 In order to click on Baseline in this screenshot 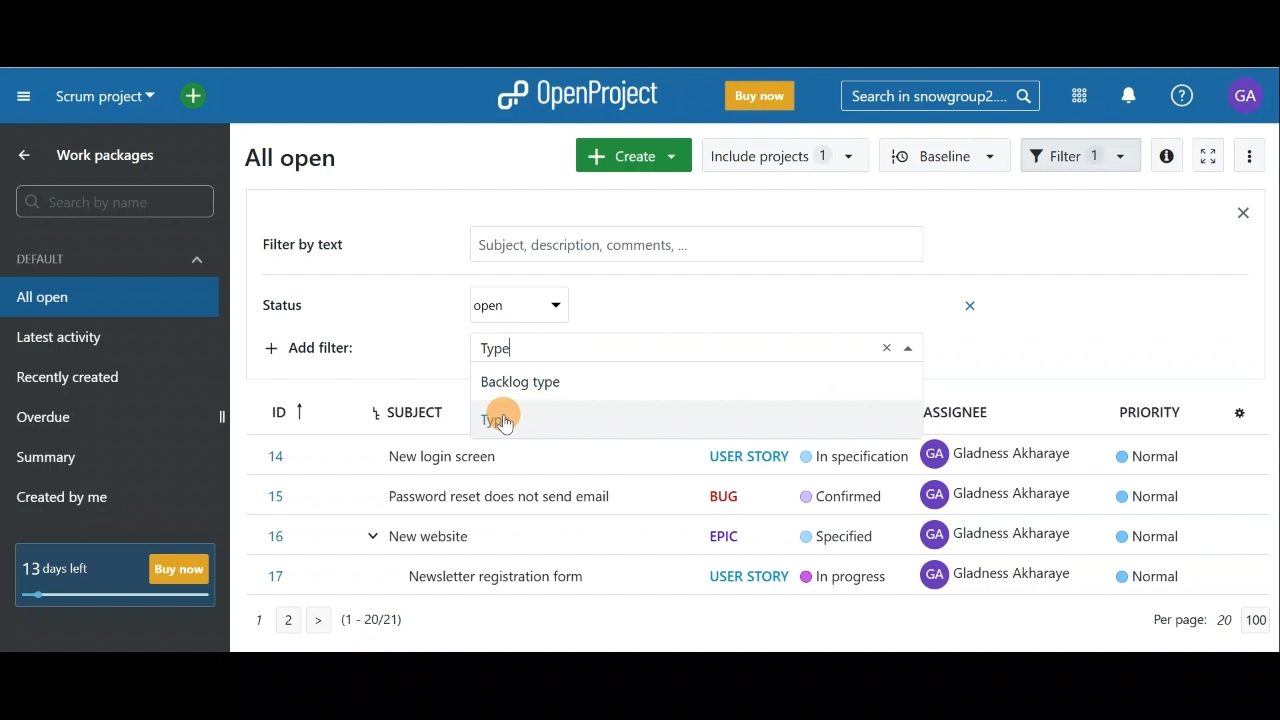, I will do `click(942, 154)`.